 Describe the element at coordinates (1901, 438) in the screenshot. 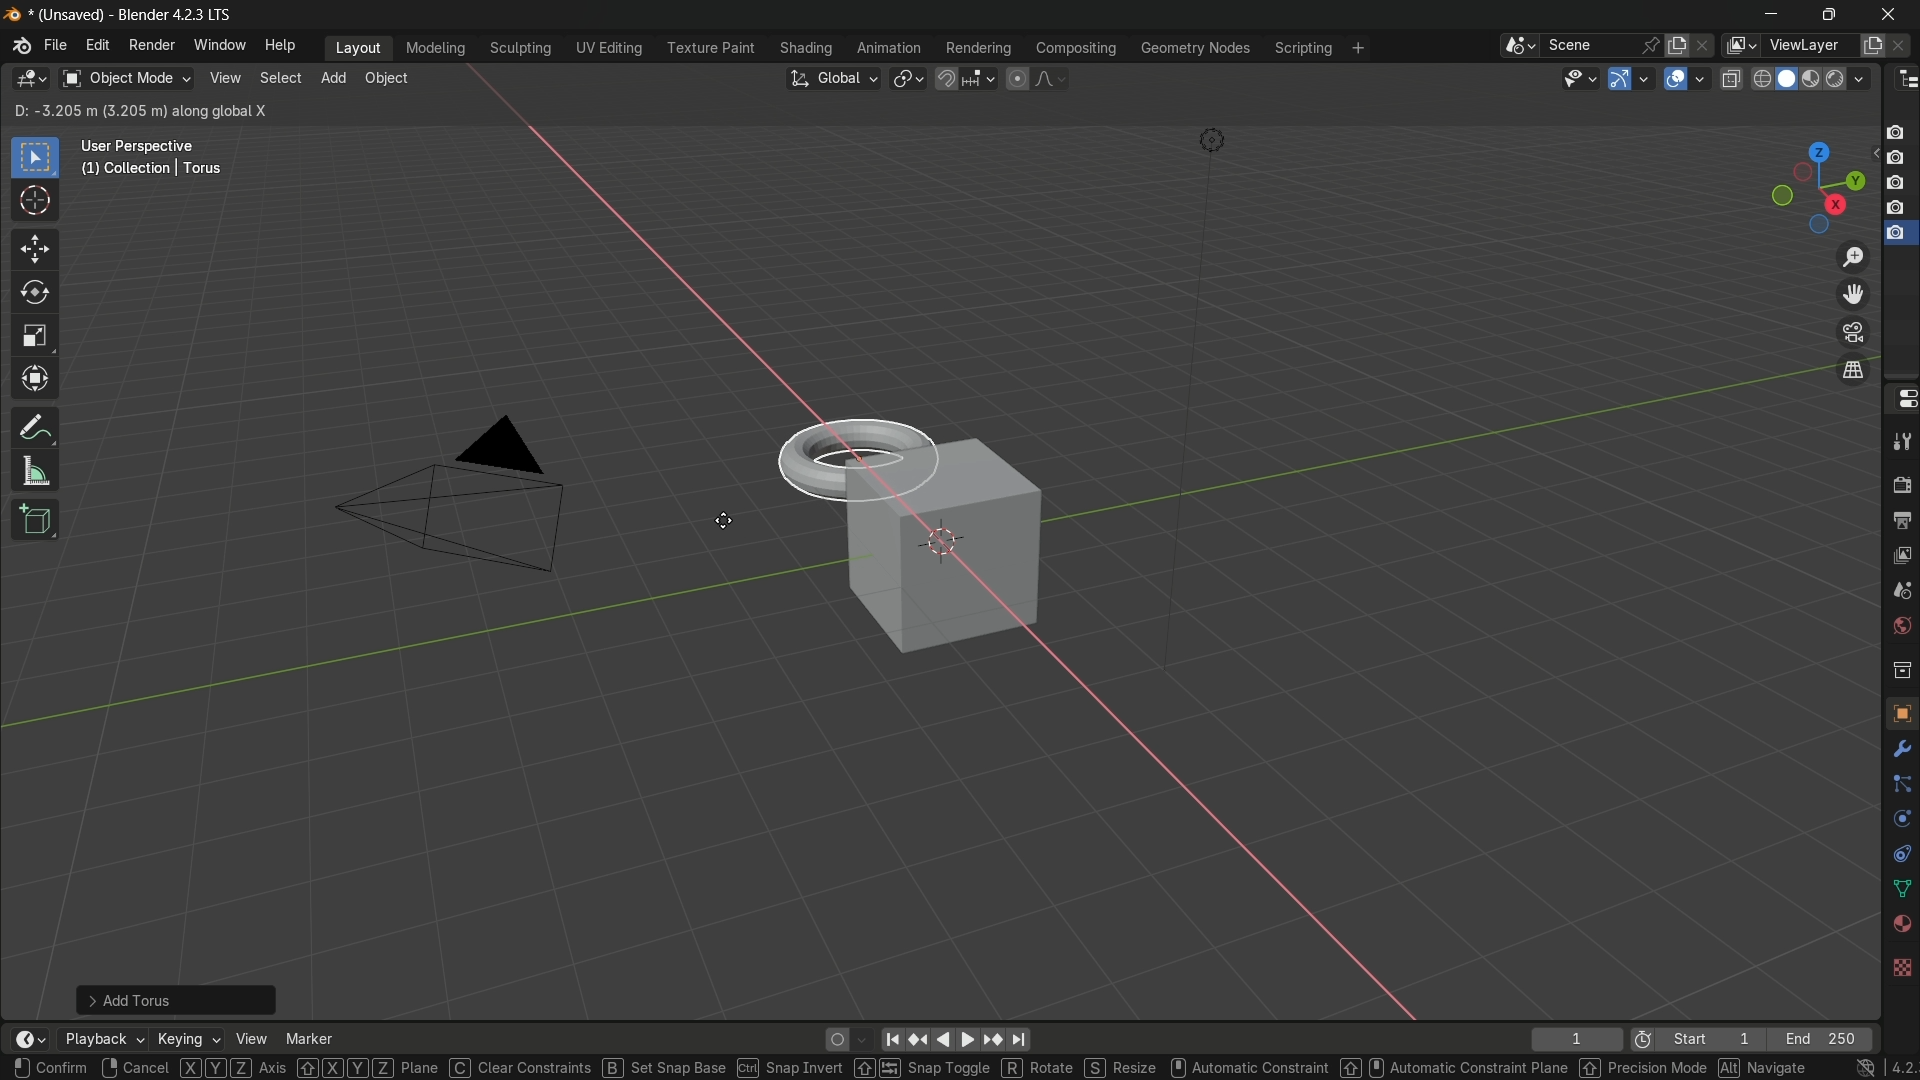

I see `tools` at that location.